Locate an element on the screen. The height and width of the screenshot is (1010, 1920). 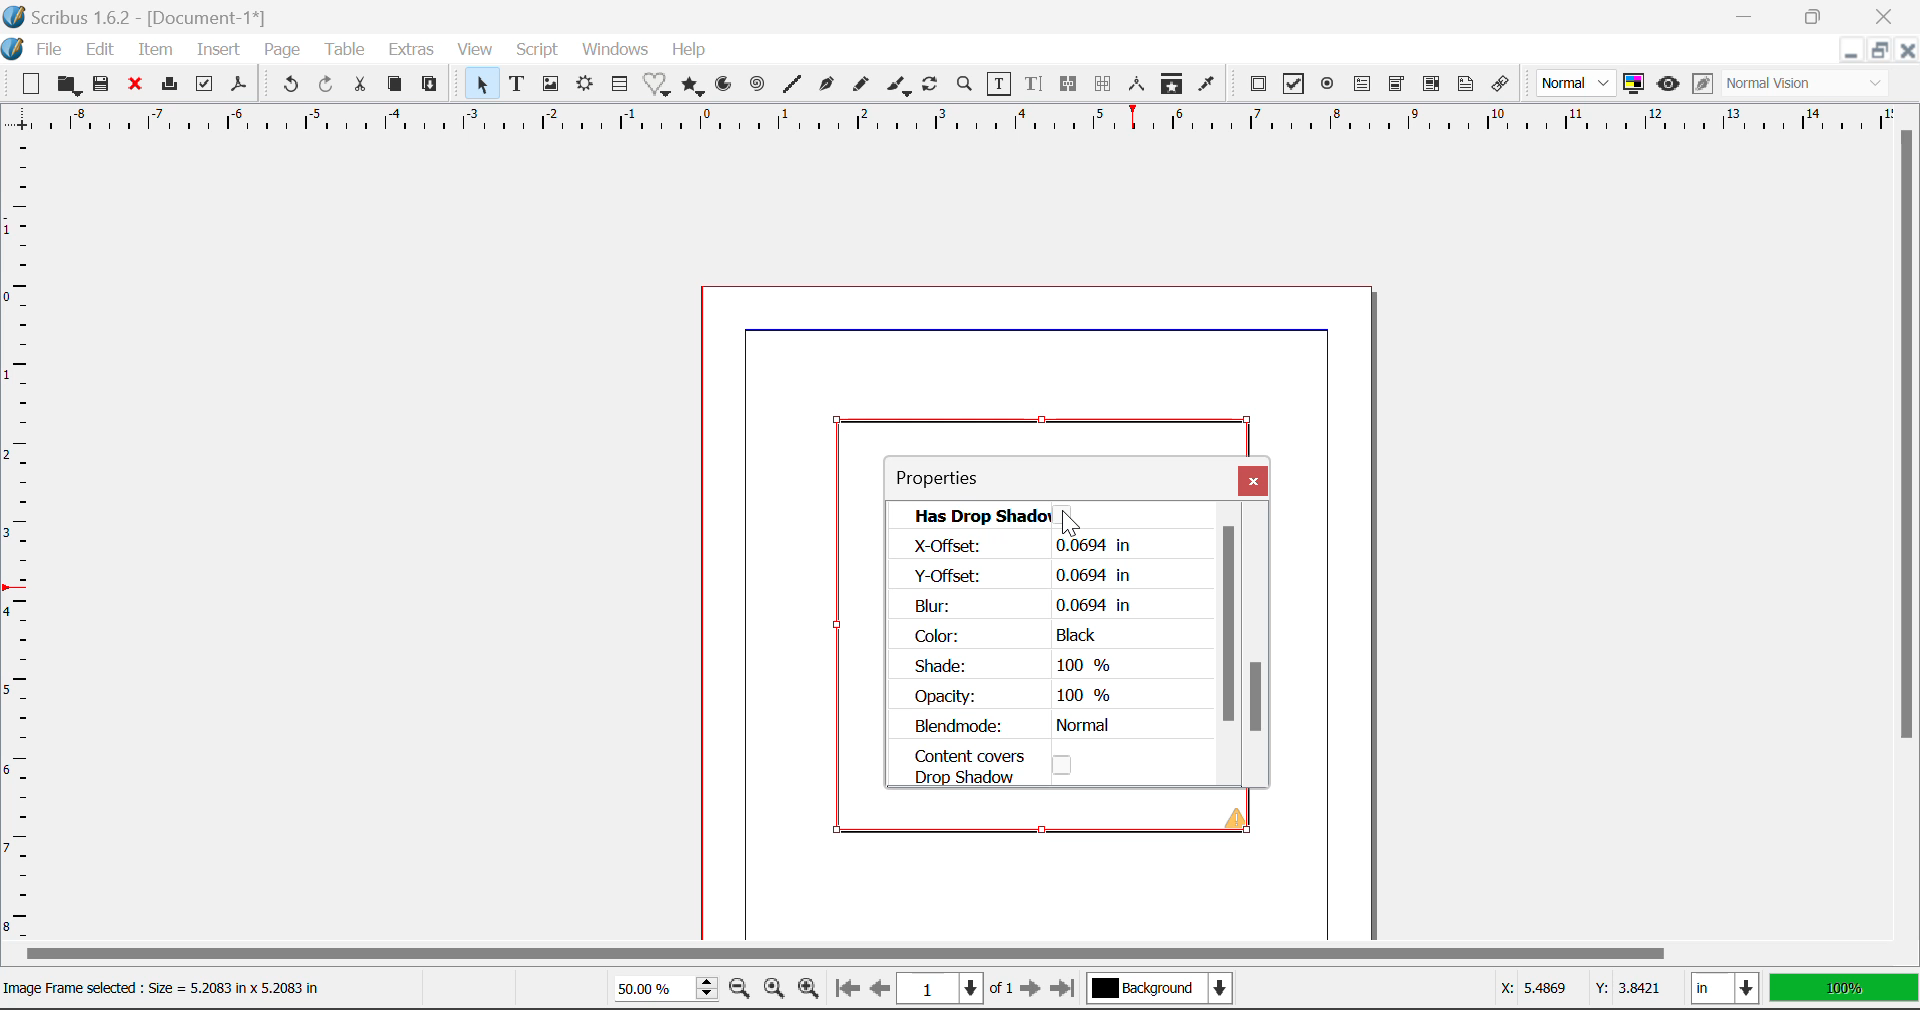
Copy is located at coordinates (395, 87).